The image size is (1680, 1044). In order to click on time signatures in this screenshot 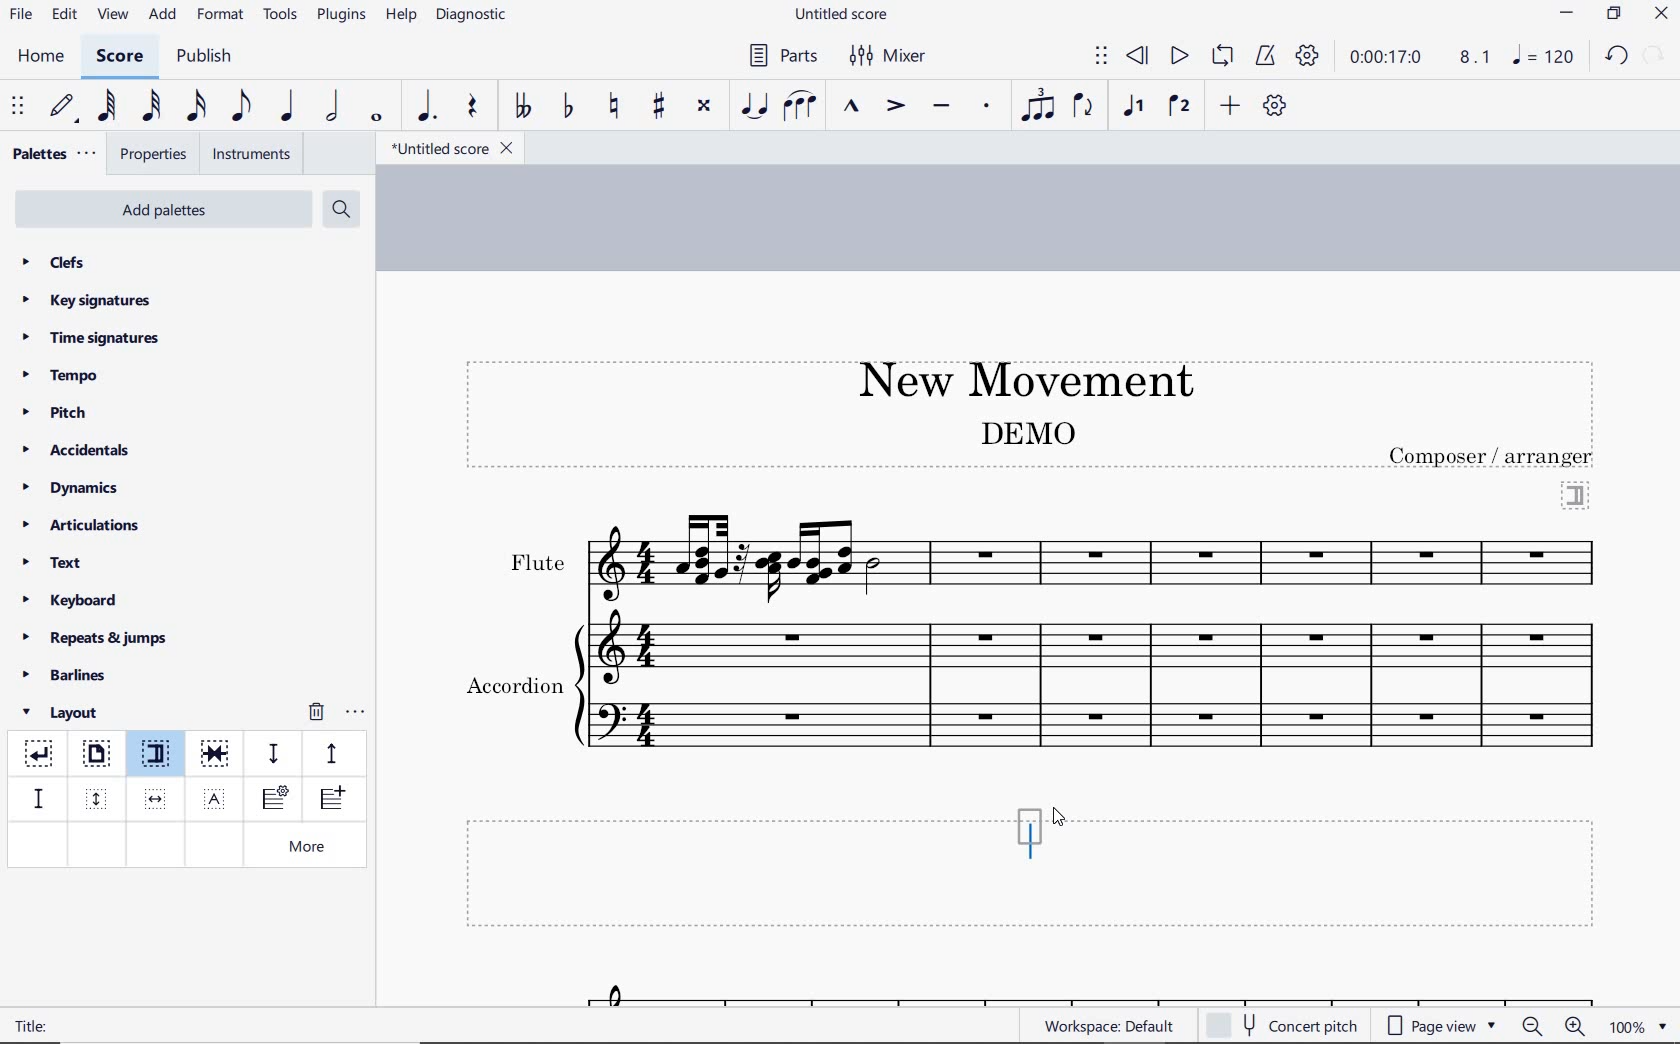, I will do `click(91, 337)`.